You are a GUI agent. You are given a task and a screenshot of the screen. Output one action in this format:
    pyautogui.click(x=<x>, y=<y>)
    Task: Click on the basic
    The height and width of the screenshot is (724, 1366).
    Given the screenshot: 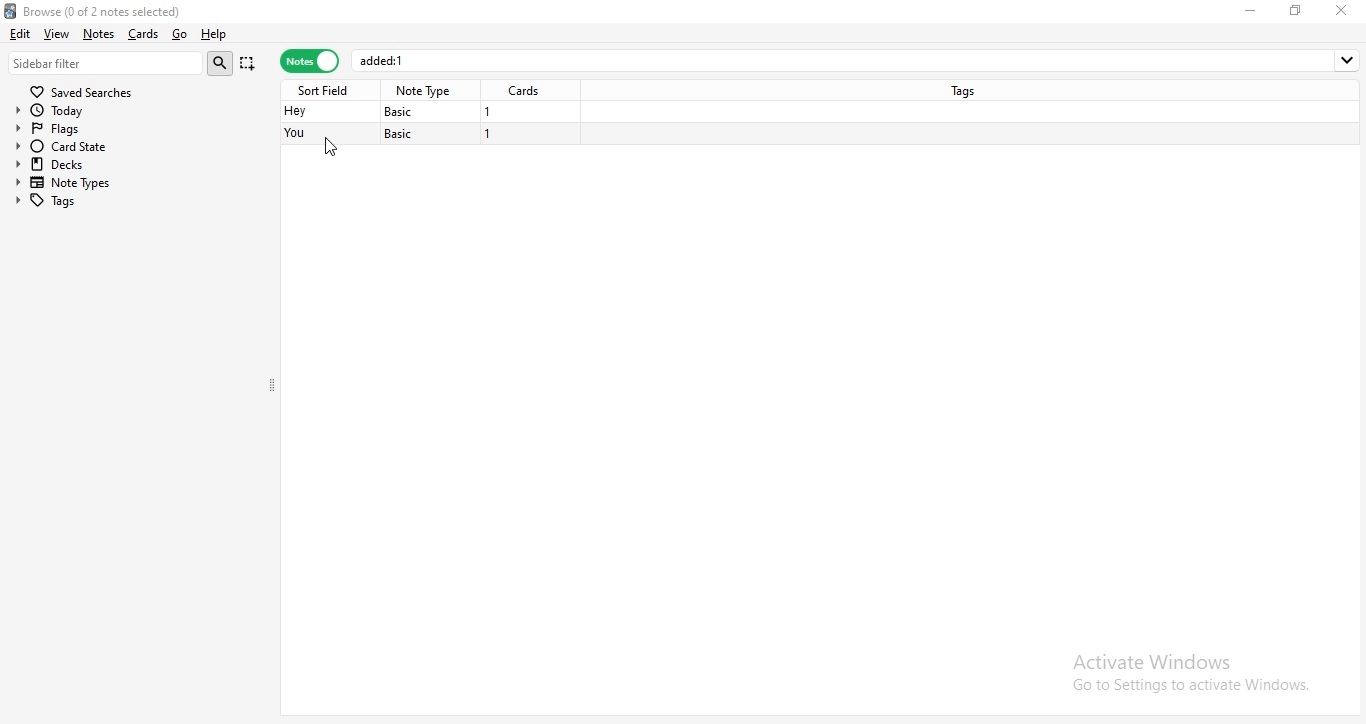 What is the action you would take?
    pyautogui.click(x=405, y=111)
    